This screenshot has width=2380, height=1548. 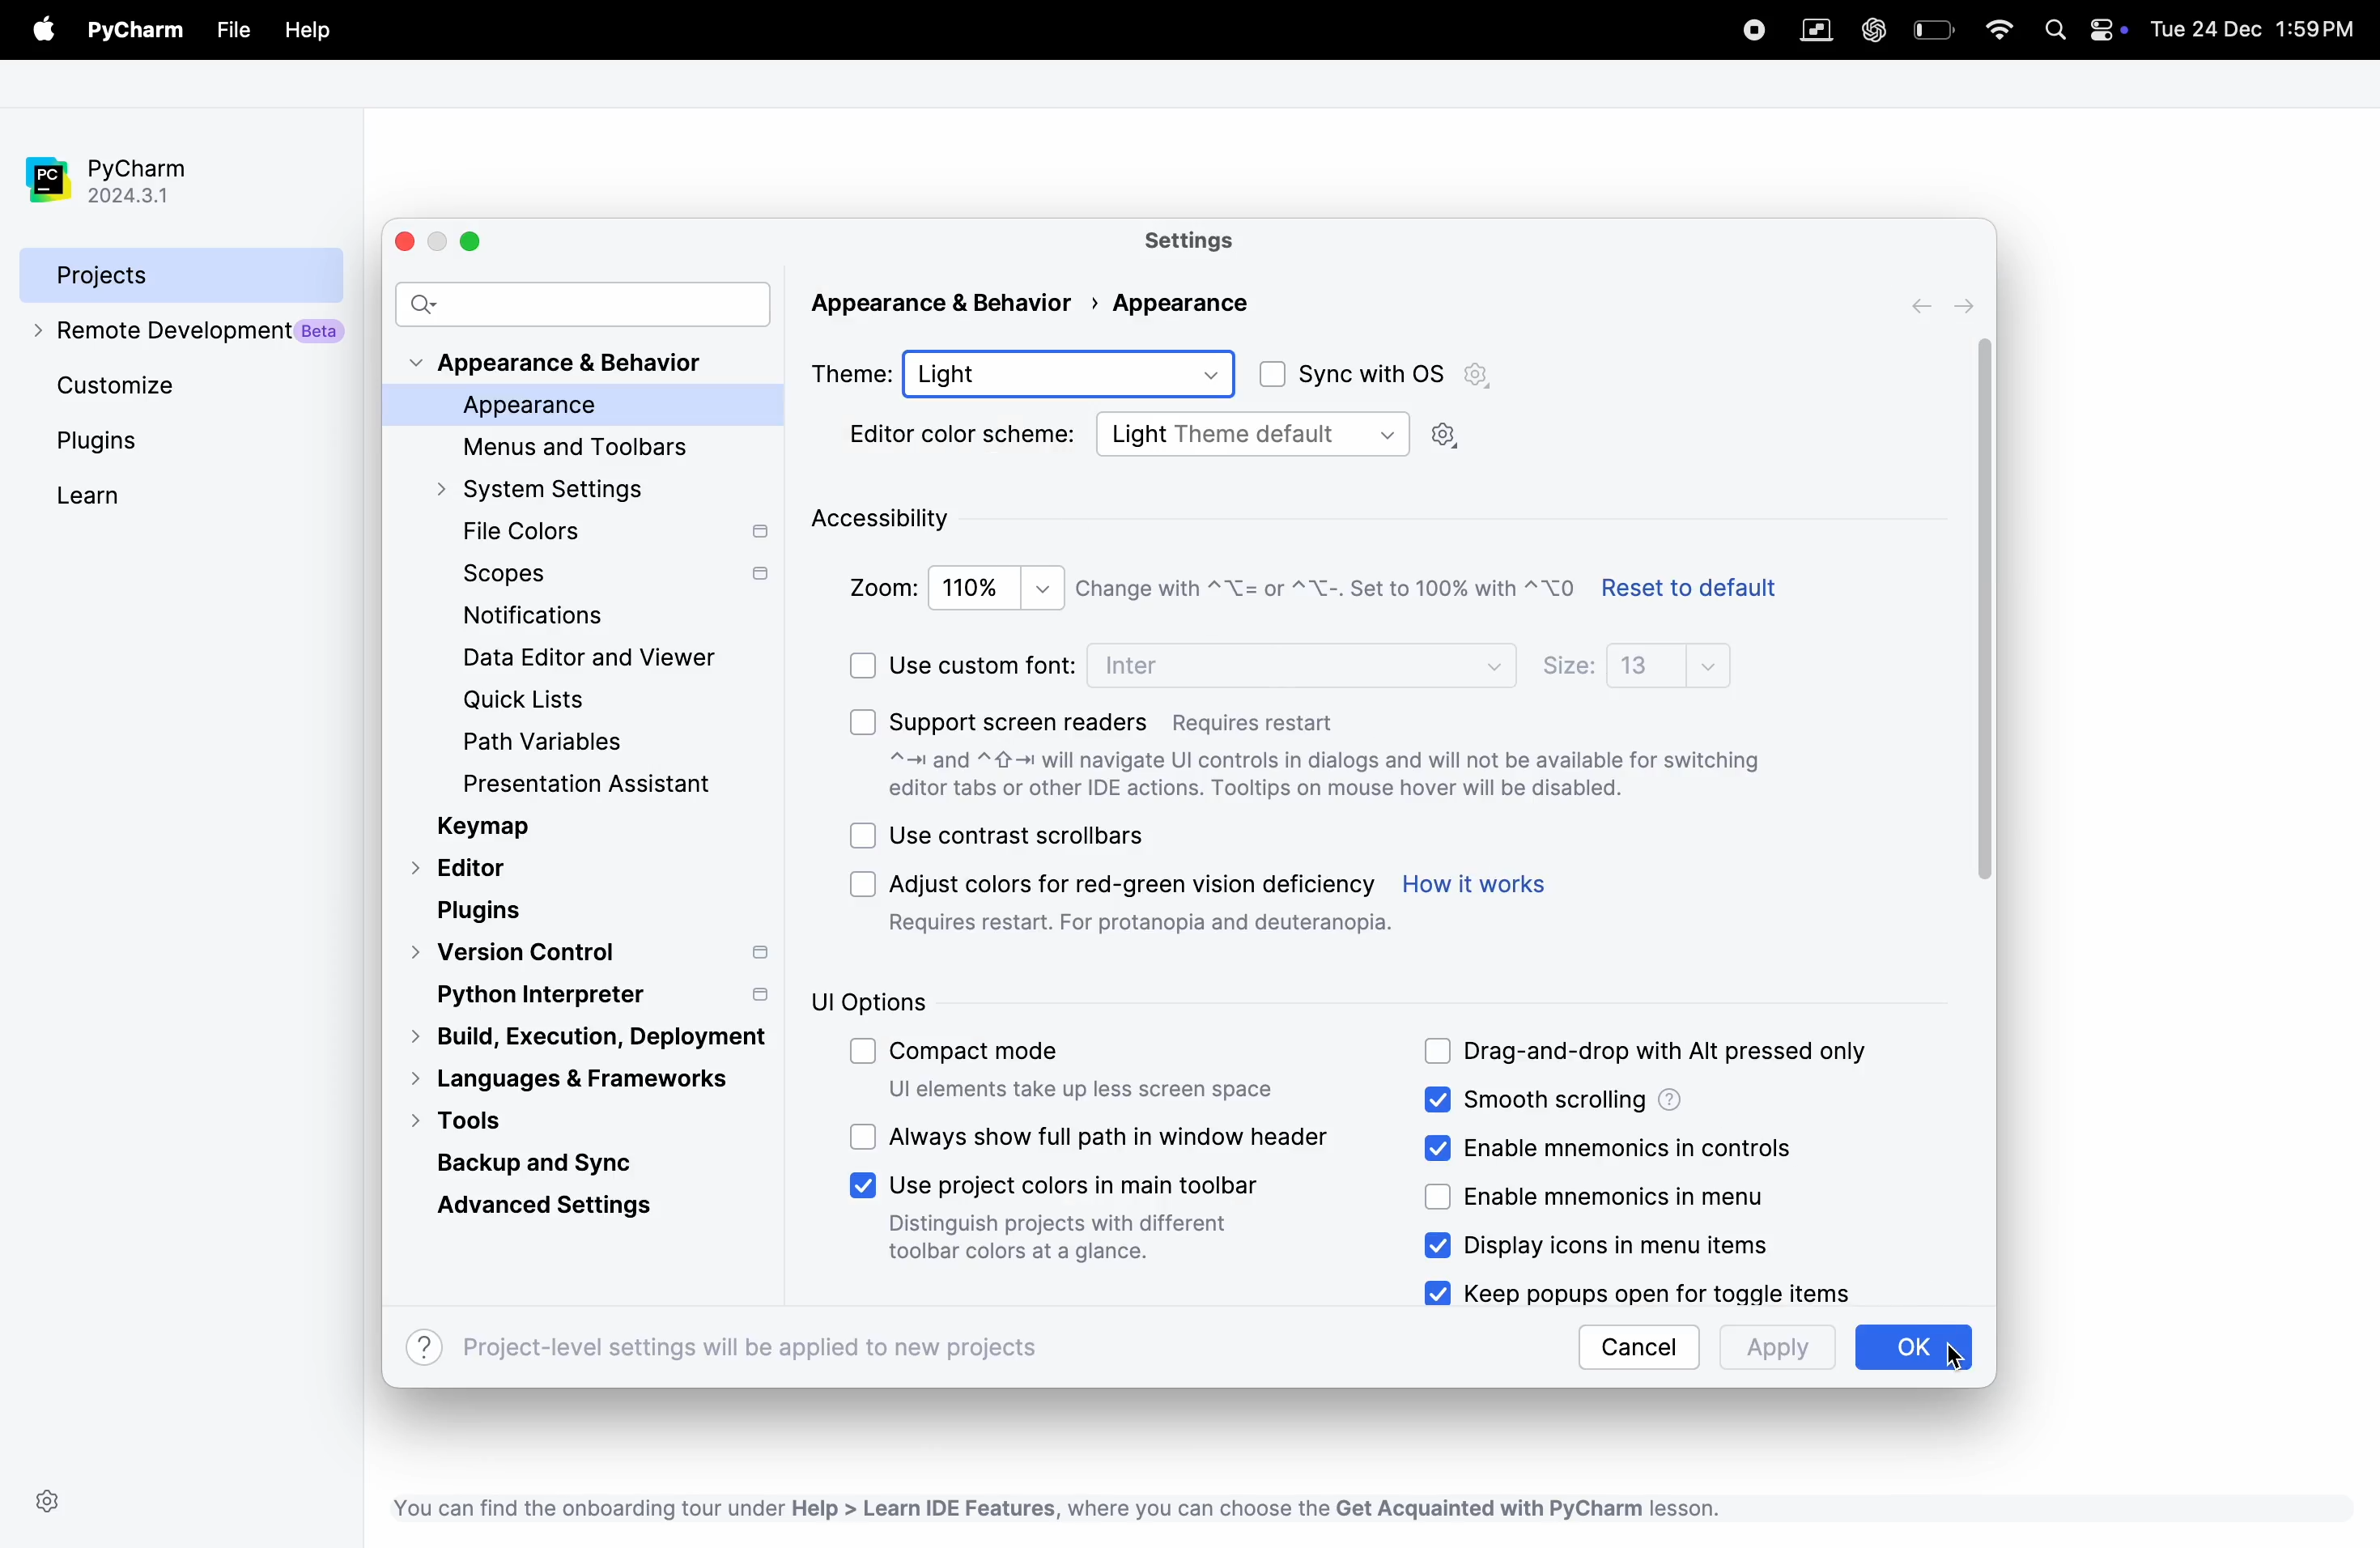 What do you see at coordinates (180, 338) in the screenshot?
I see `remote developement` at bounding box center [180, 338].